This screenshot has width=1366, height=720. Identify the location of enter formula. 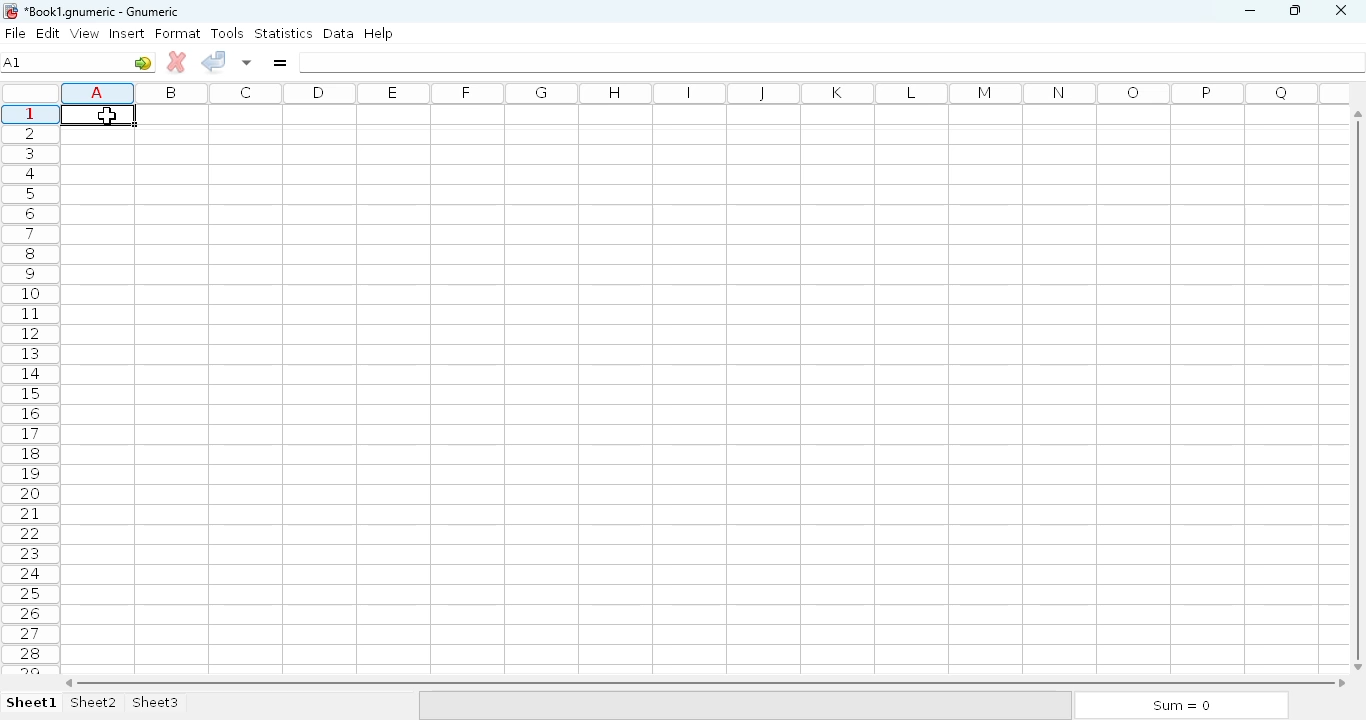
(279, 62).